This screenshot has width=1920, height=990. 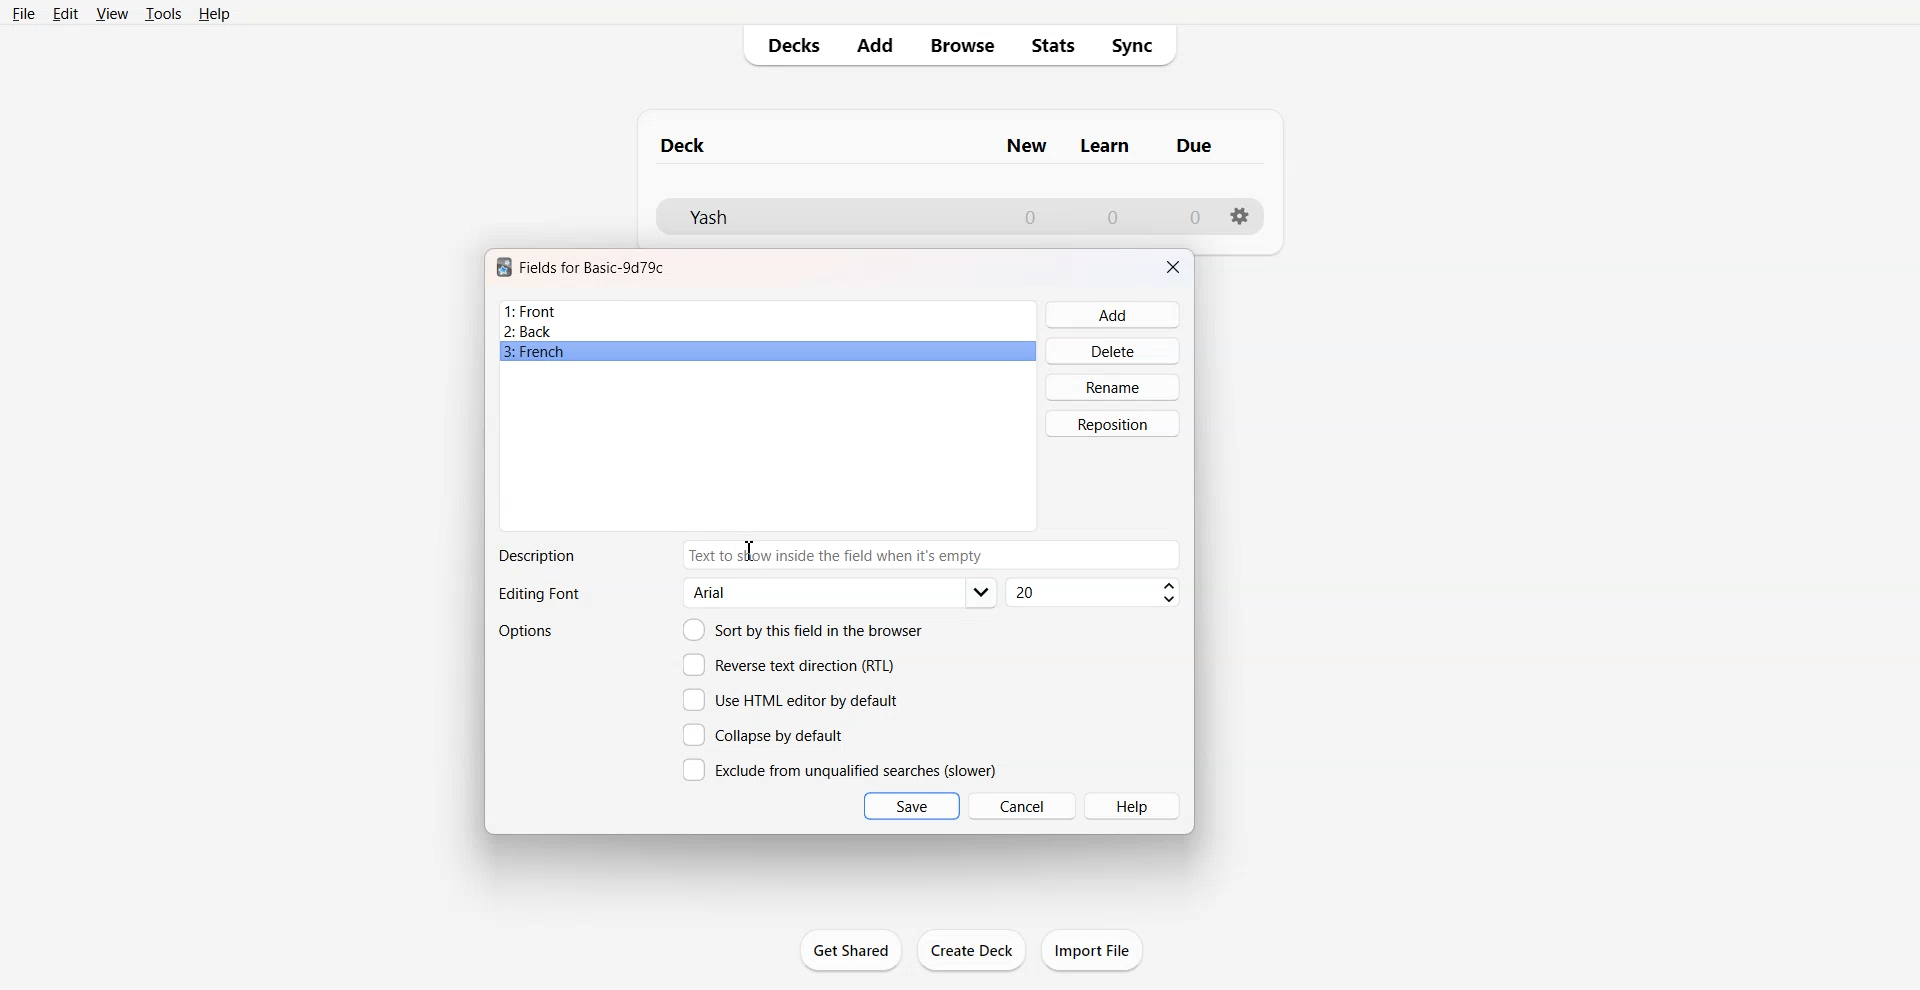 I want to click on Settings, so click(x=1241, y=216).